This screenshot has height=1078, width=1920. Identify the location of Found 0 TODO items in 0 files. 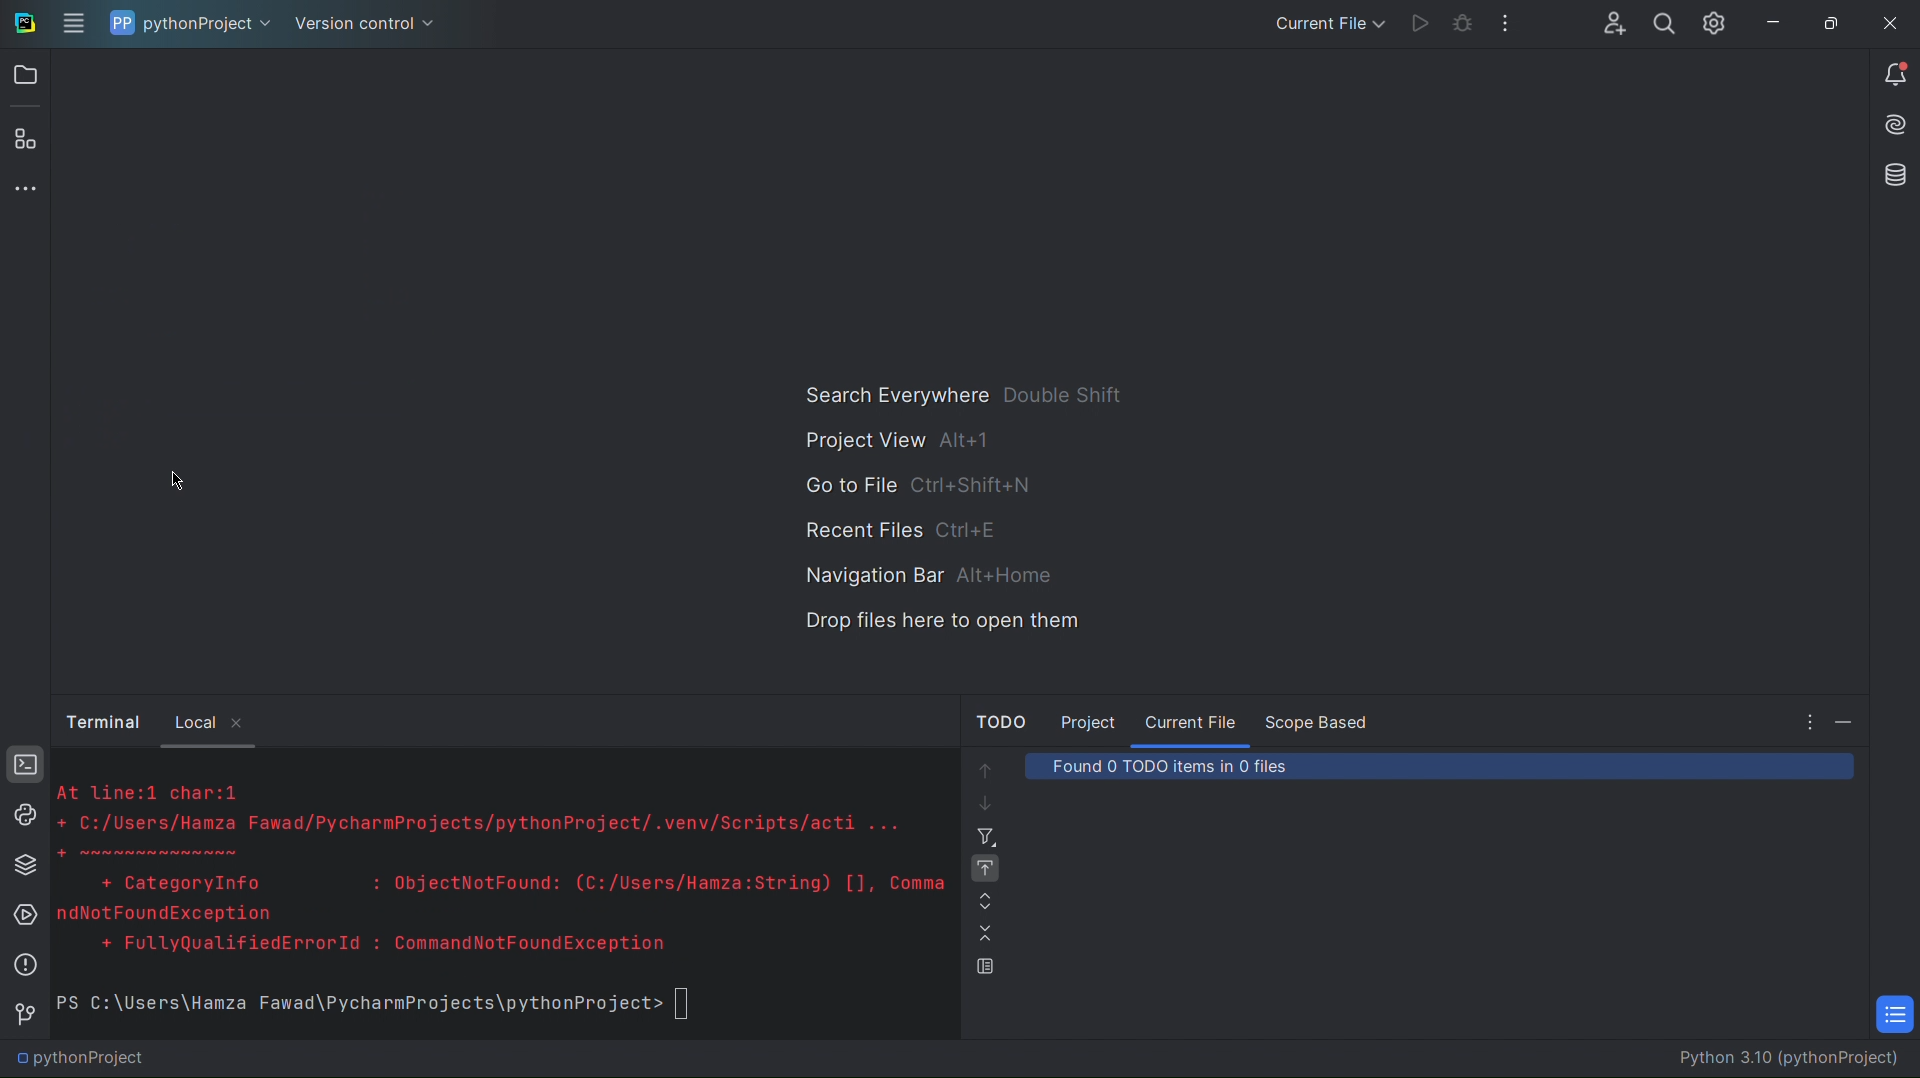
(1439, 770).